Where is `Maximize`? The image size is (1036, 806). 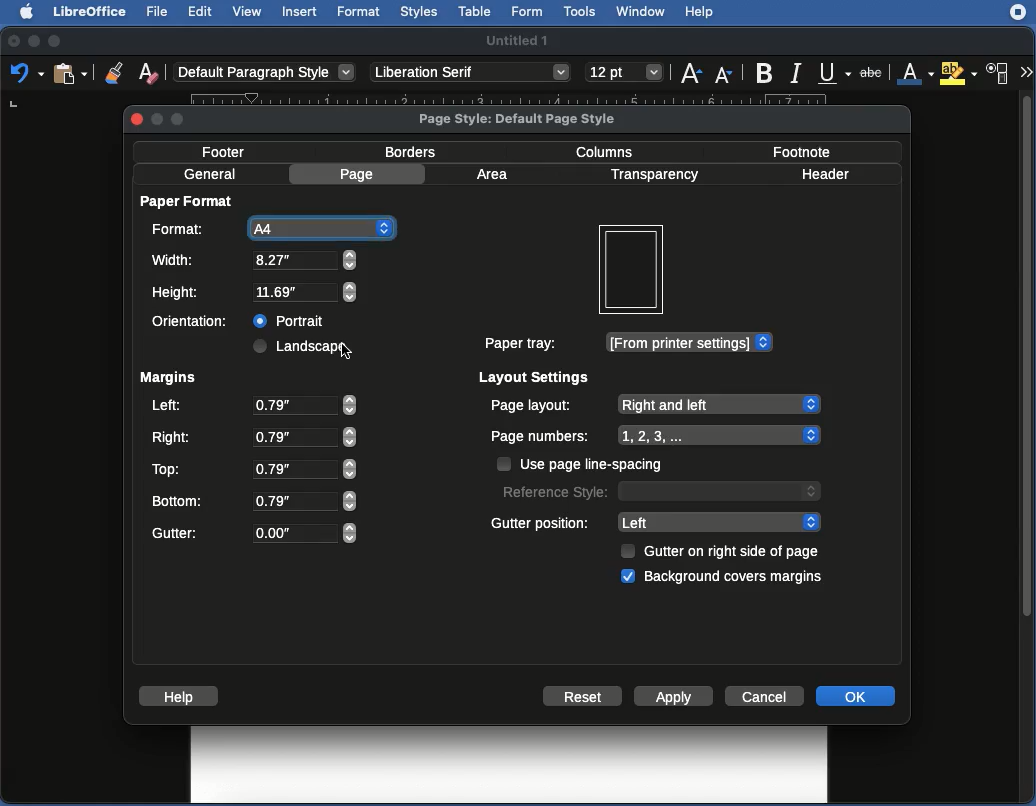 Maximize is located at coordinates (57, 40).